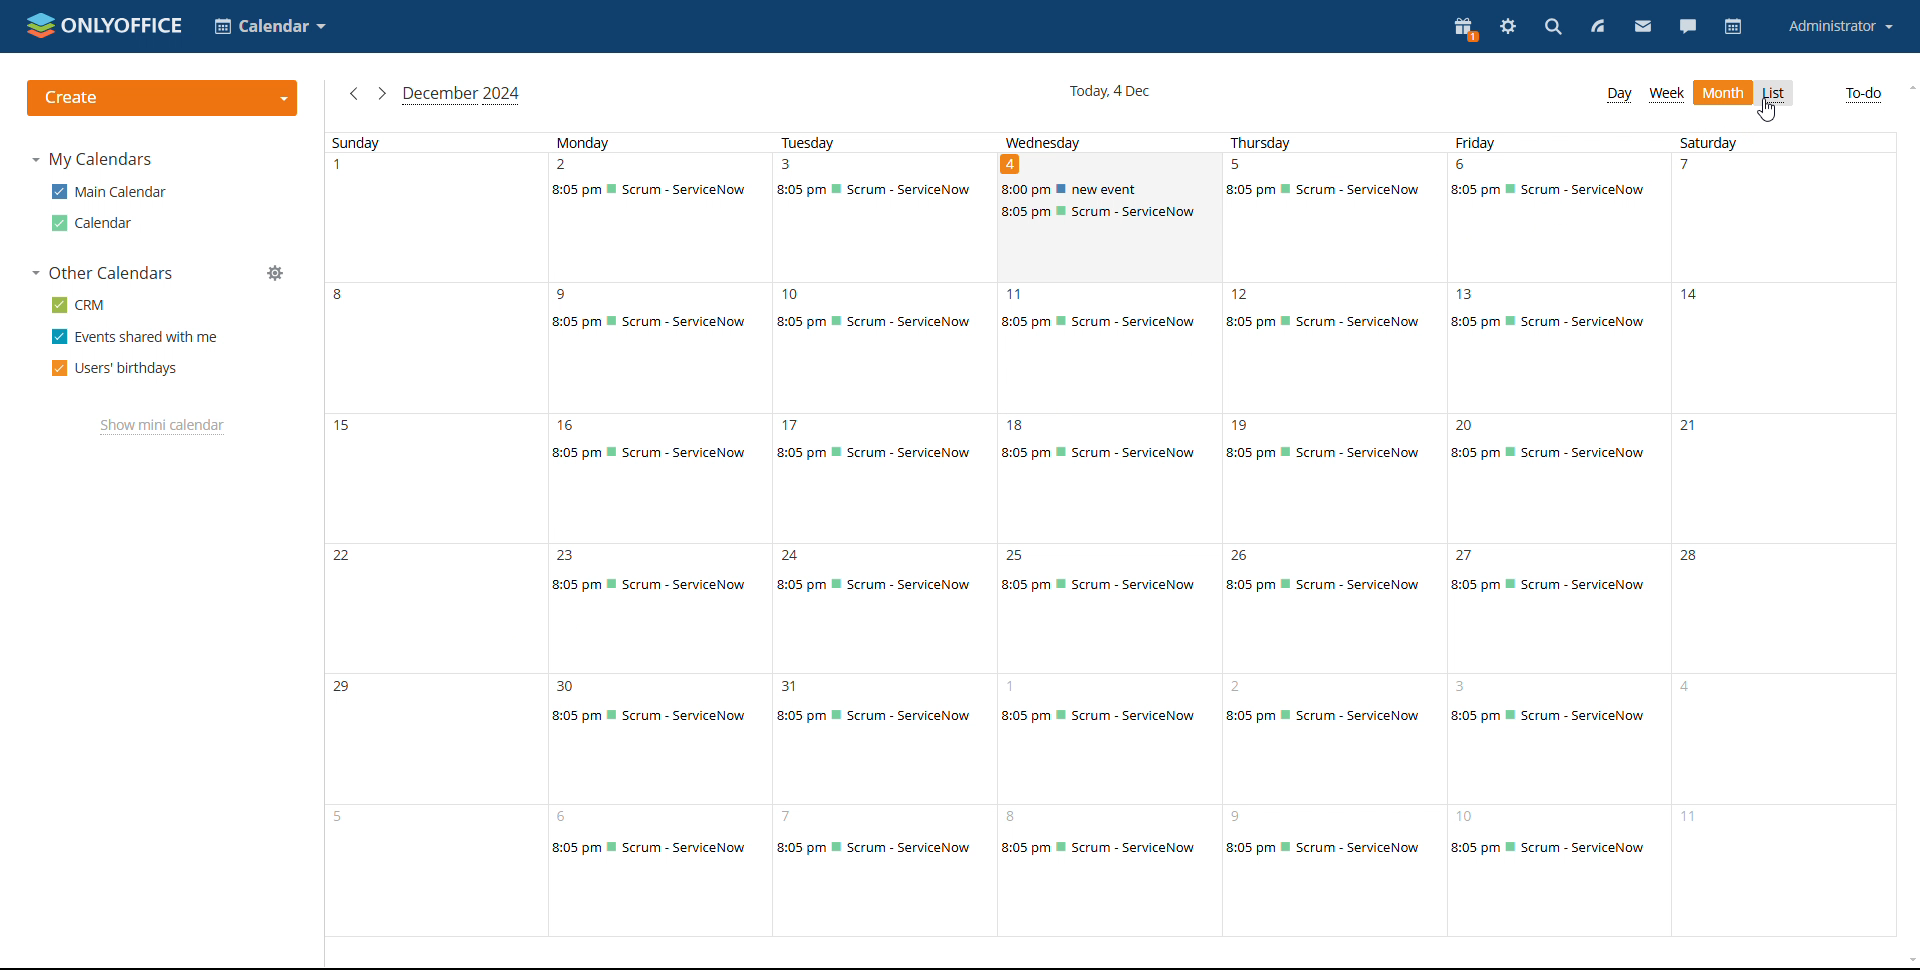  I want to click on settings, so click(1509, 28).